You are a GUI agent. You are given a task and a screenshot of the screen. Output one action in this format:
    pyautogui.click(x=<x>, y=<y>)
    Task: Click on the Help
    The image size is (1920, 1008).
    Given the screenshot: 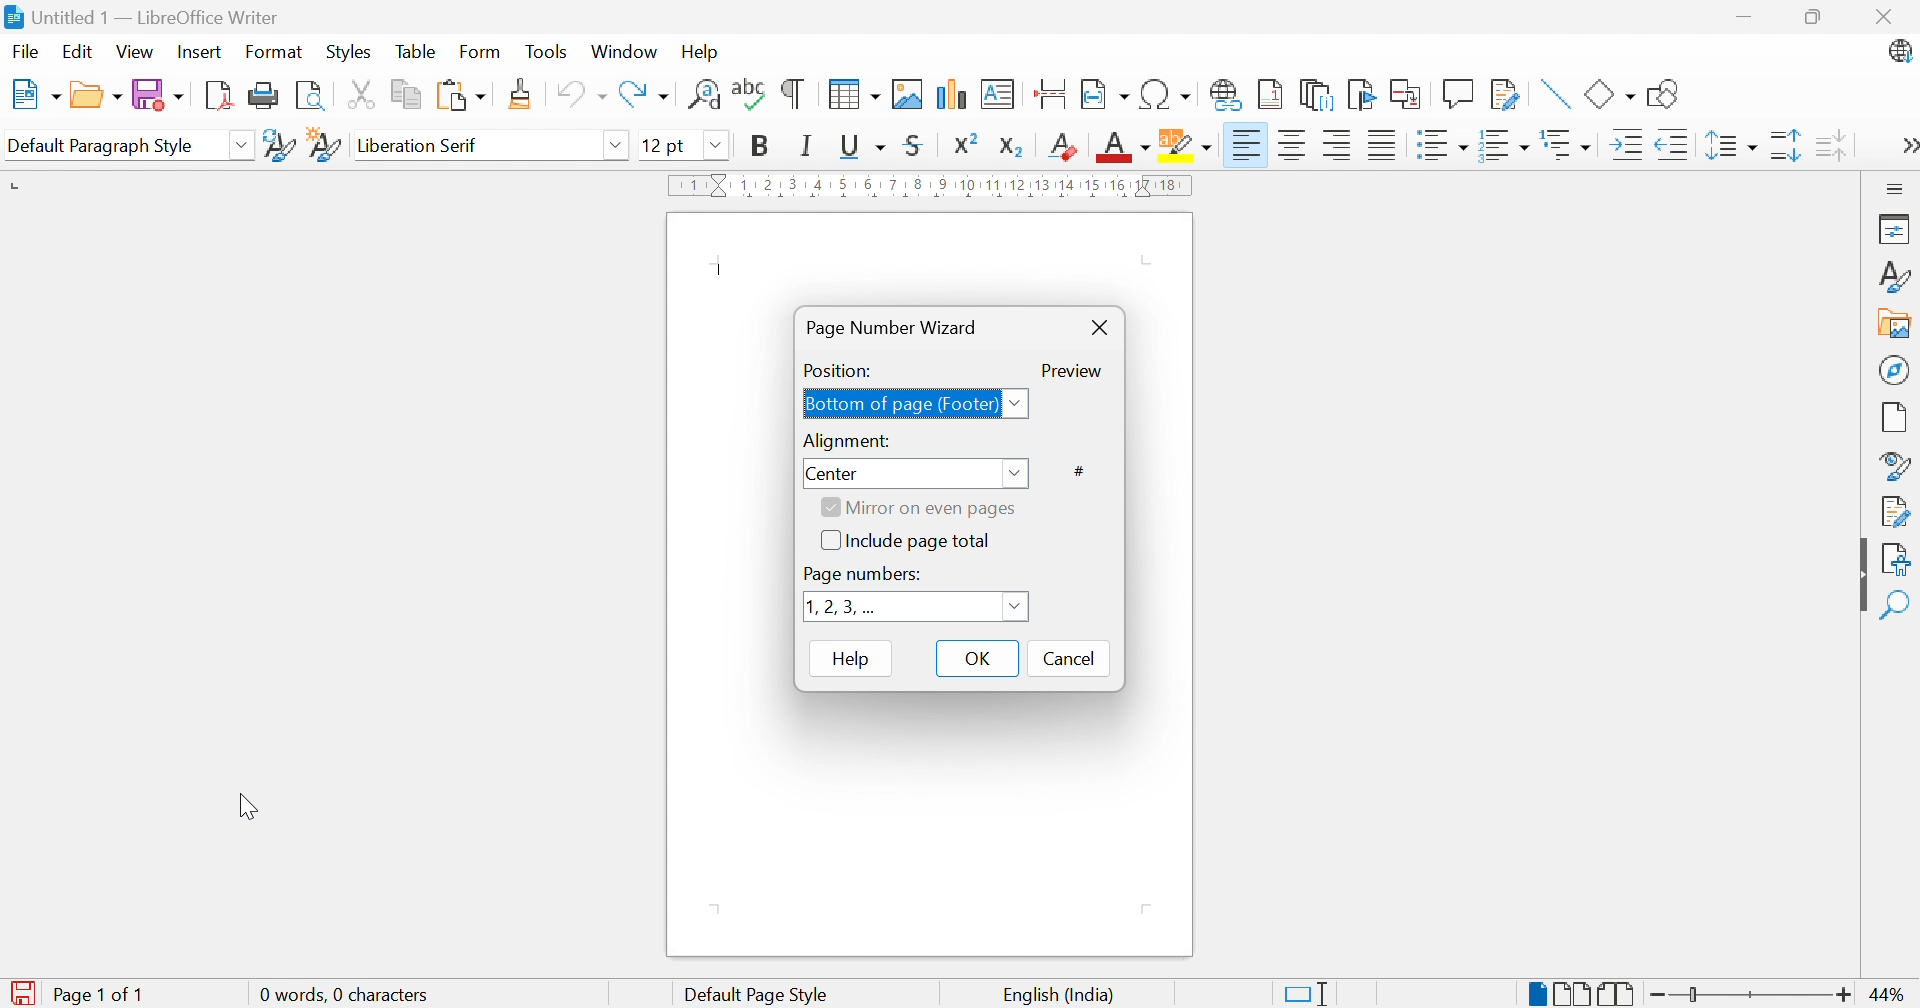 What is the action you would take?
    pyautogui.click(x=849, y=659)
    